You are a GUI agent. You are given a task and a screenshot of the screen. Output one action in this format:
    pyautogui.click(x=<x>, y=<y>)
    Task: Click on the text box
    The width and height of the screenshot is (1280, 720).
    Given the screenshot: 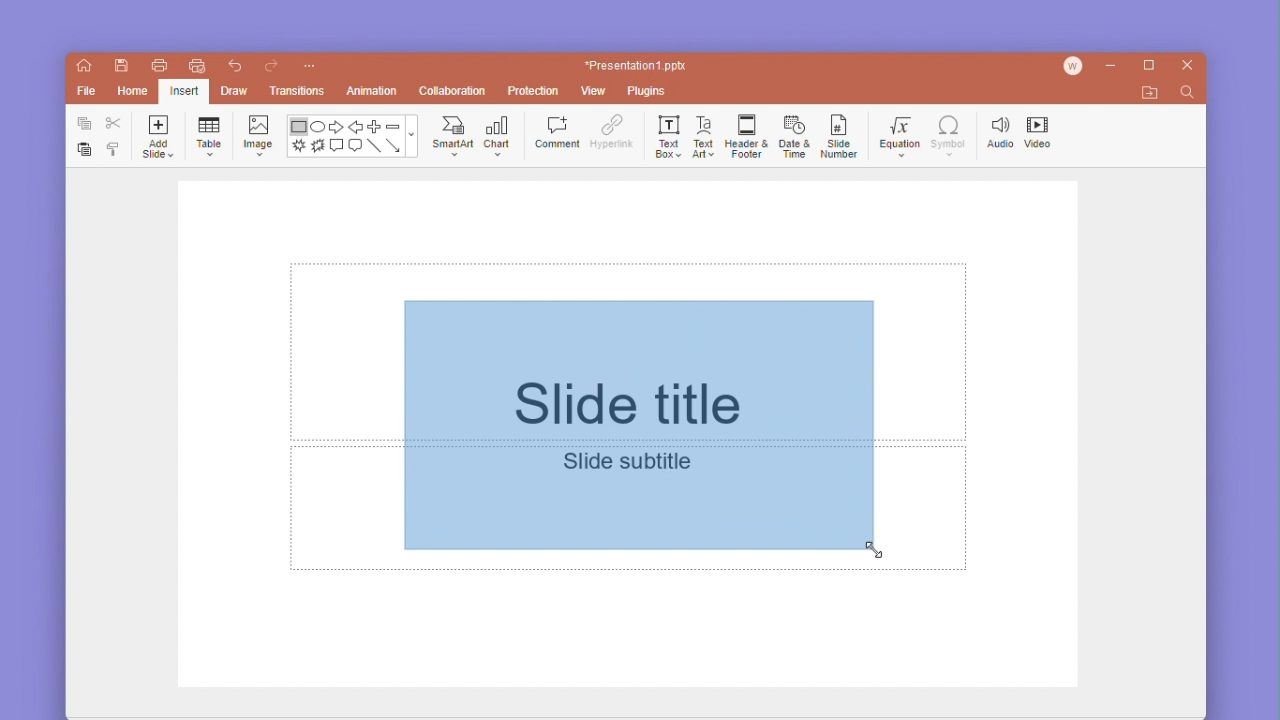 What is the action you would take?
    pyautogui.click(x=665, y=135)
    